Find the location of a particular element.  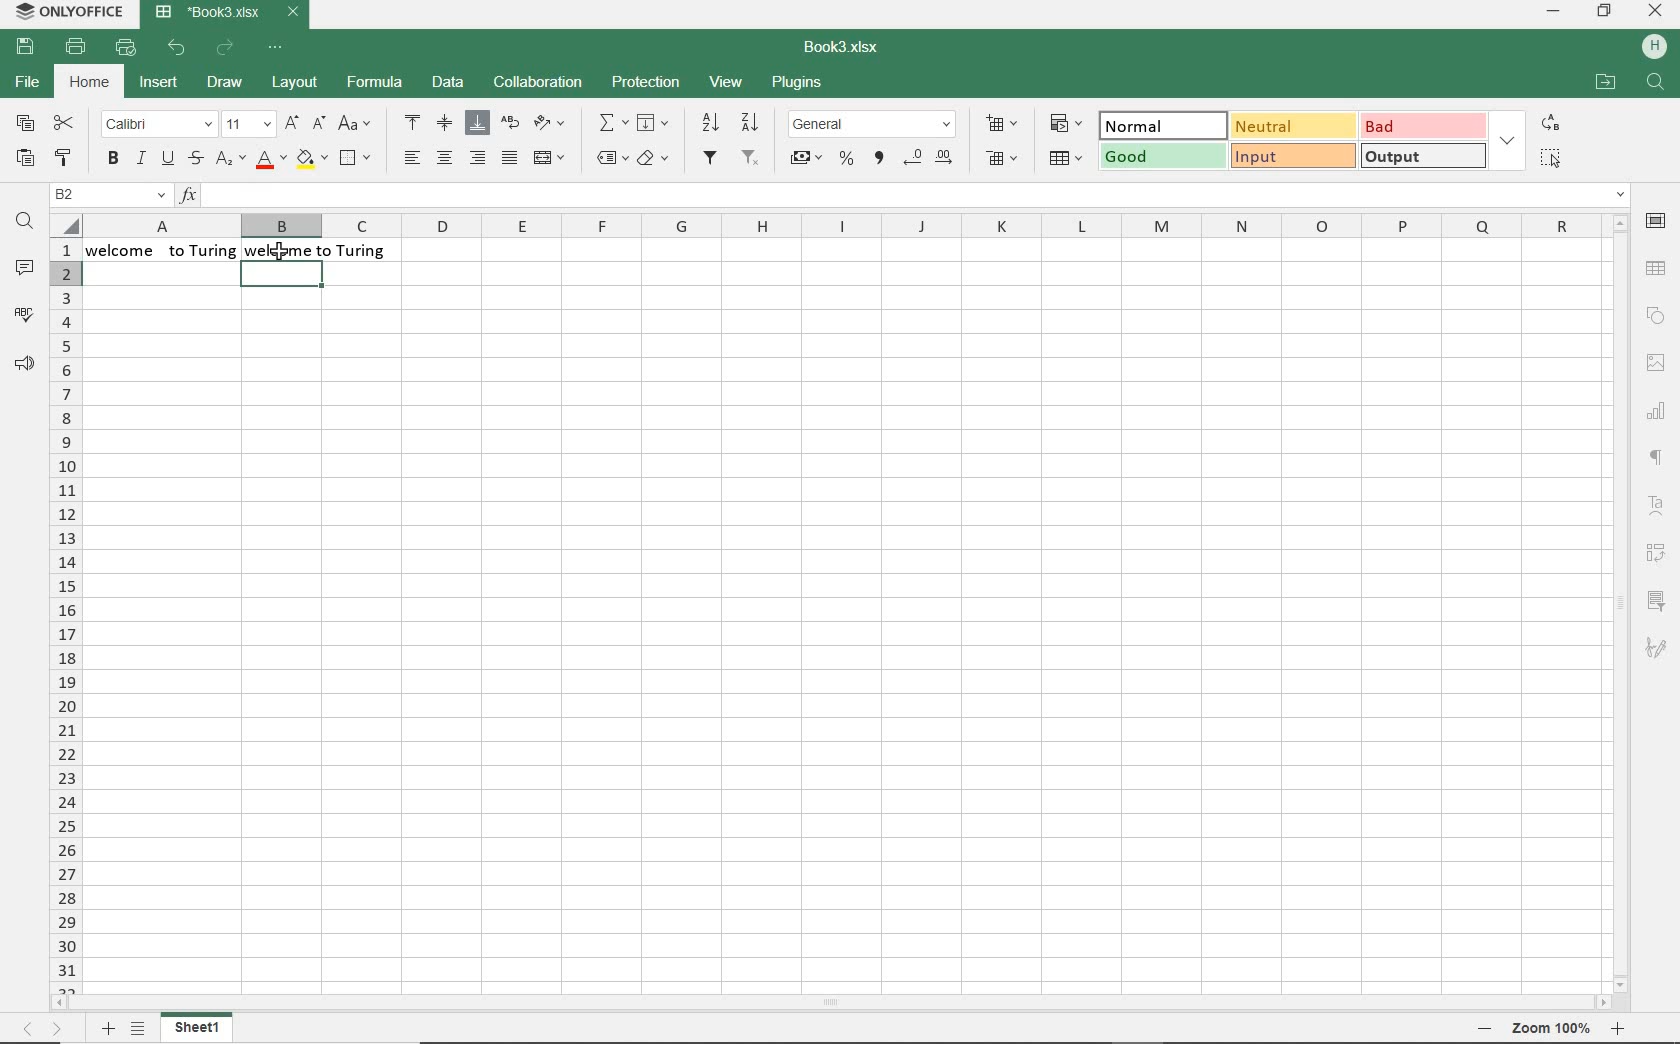

data is located at coordinates (445, 84).